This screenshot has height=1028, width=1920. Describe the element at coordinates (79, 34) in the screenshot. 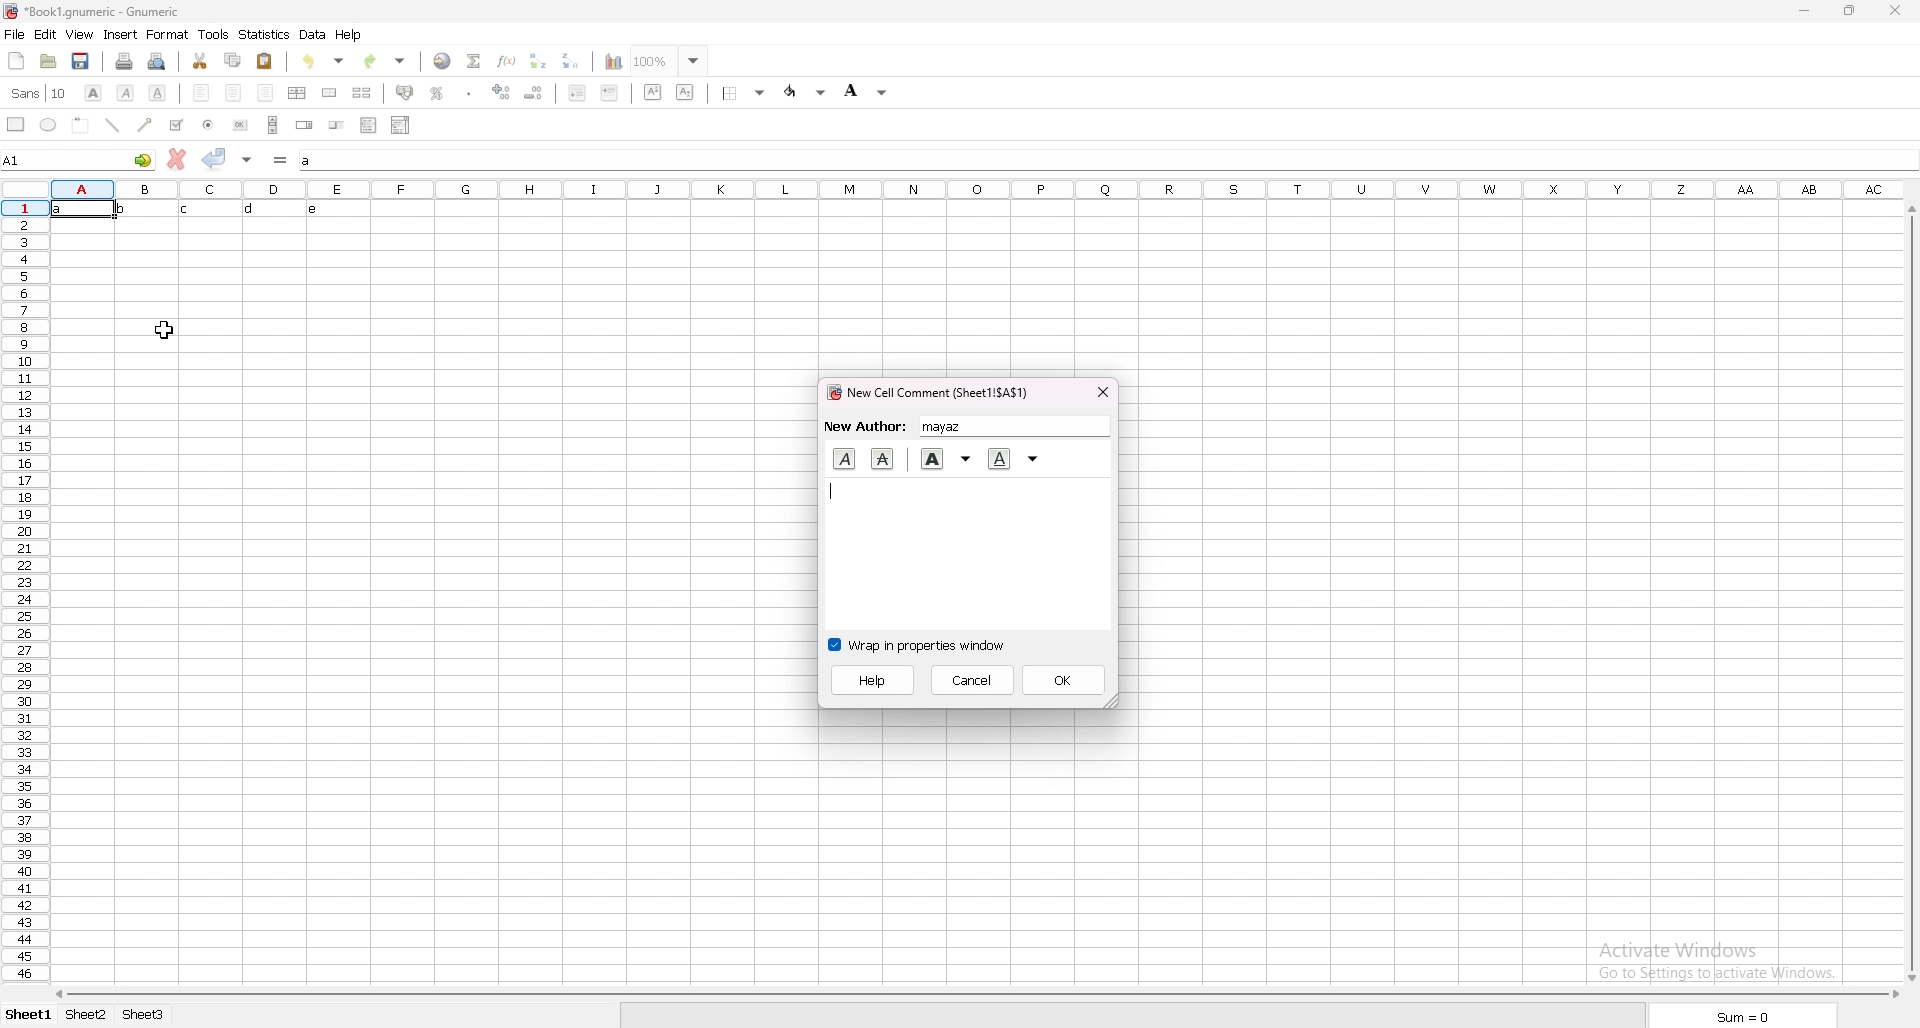

I see `view` at that location.